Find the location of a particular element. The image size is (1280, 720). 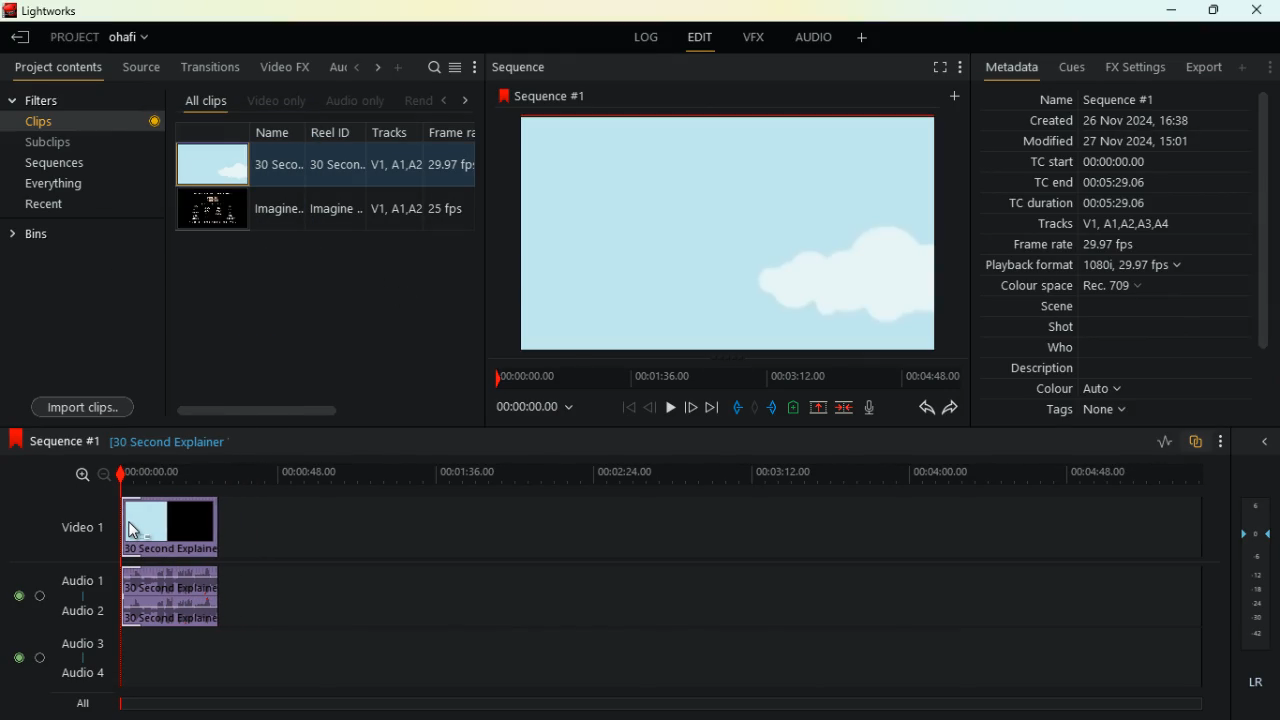

filters is located at coordinates (54, 101).